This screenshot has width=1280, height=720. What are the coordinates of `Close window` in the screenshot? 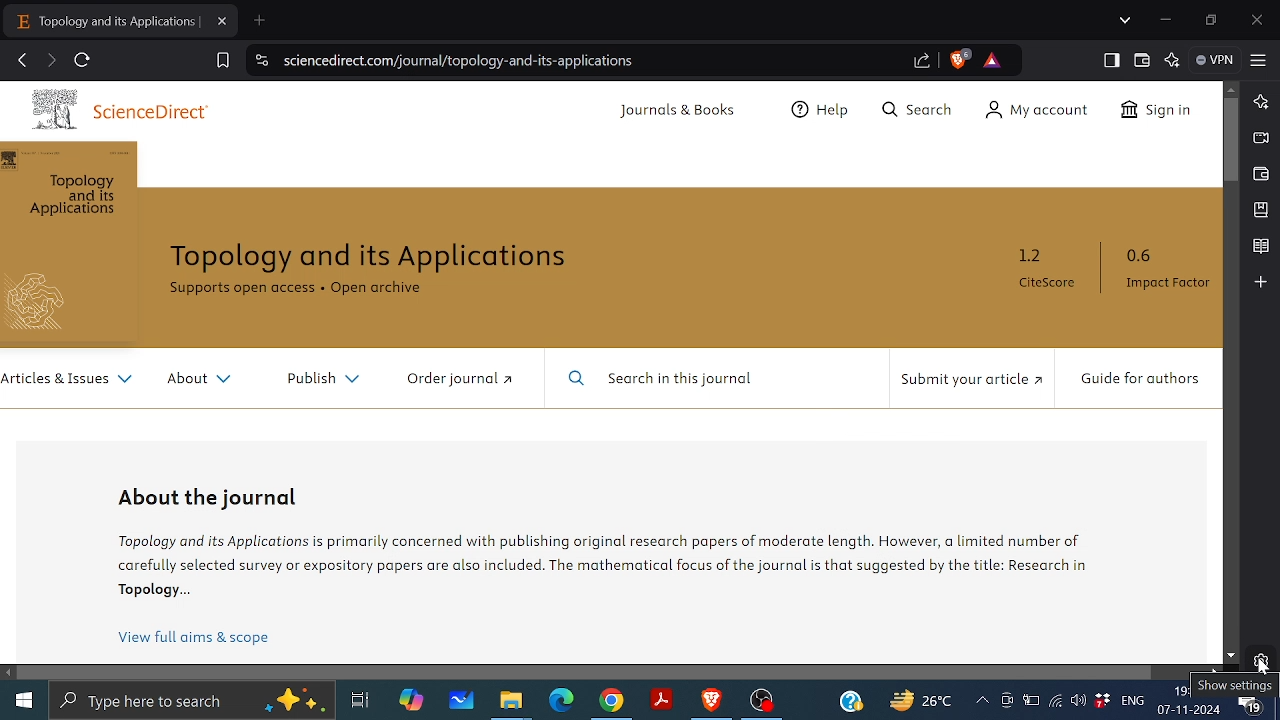 It's located at (1260, 21).